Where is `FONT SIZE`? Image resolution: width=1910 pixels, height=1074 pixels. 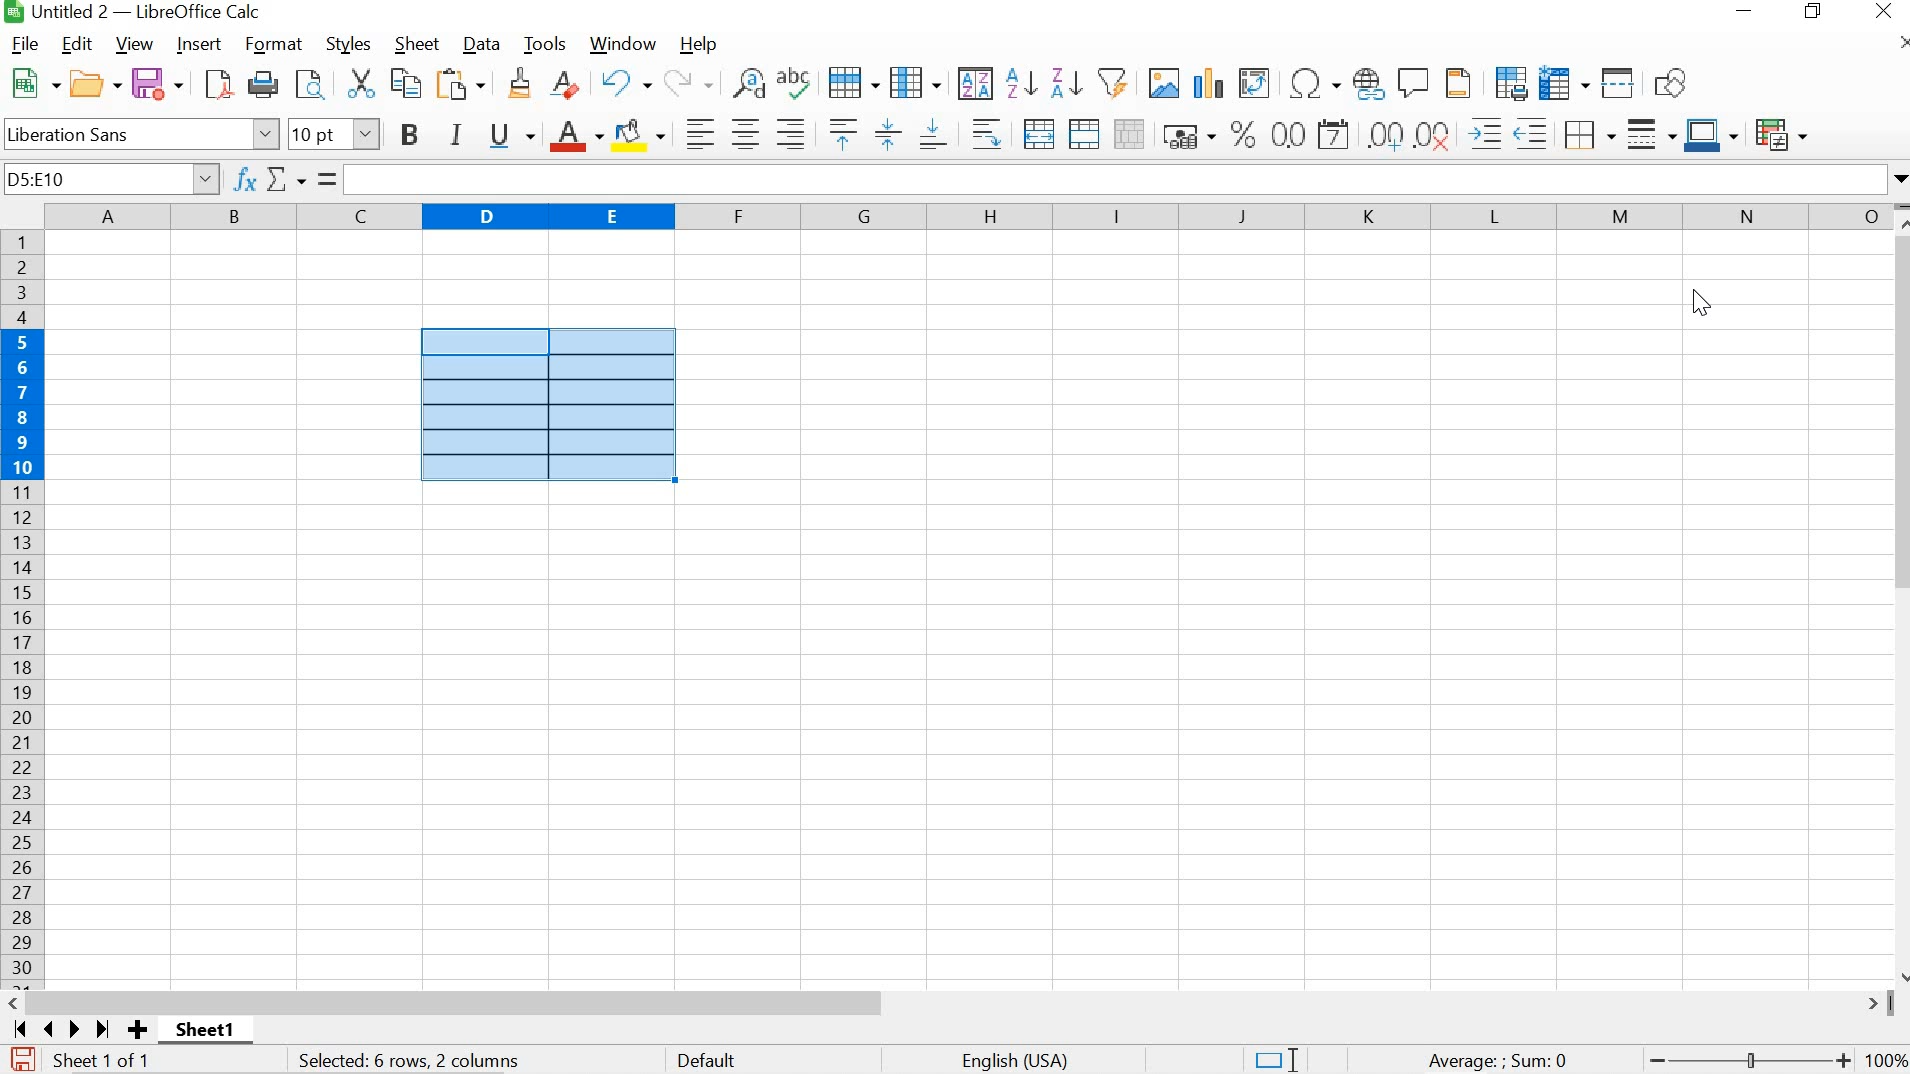
FONT SIZE is located at coordinates (333, 133).